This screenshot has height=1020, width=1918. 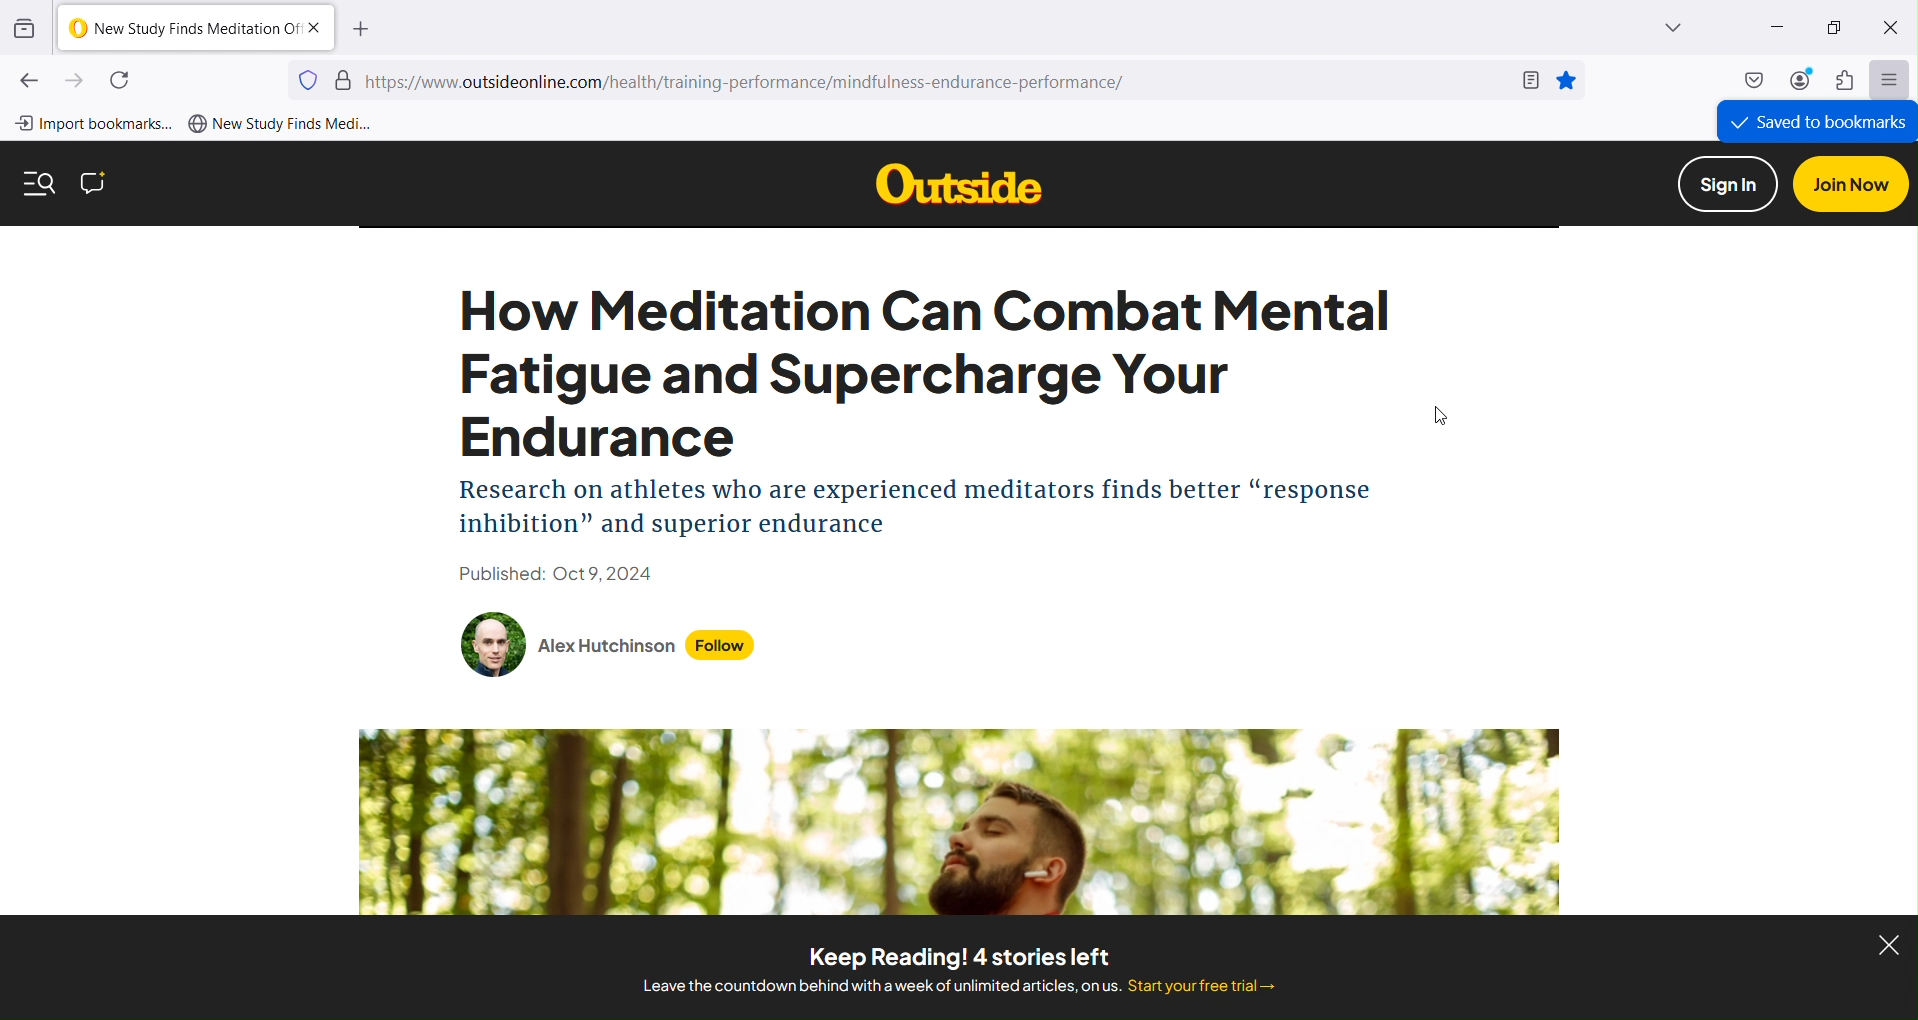 What do you see at coordinates (361, 28) in the screenshot?
I see `Open a new tab` at bounding box center [361, 28].